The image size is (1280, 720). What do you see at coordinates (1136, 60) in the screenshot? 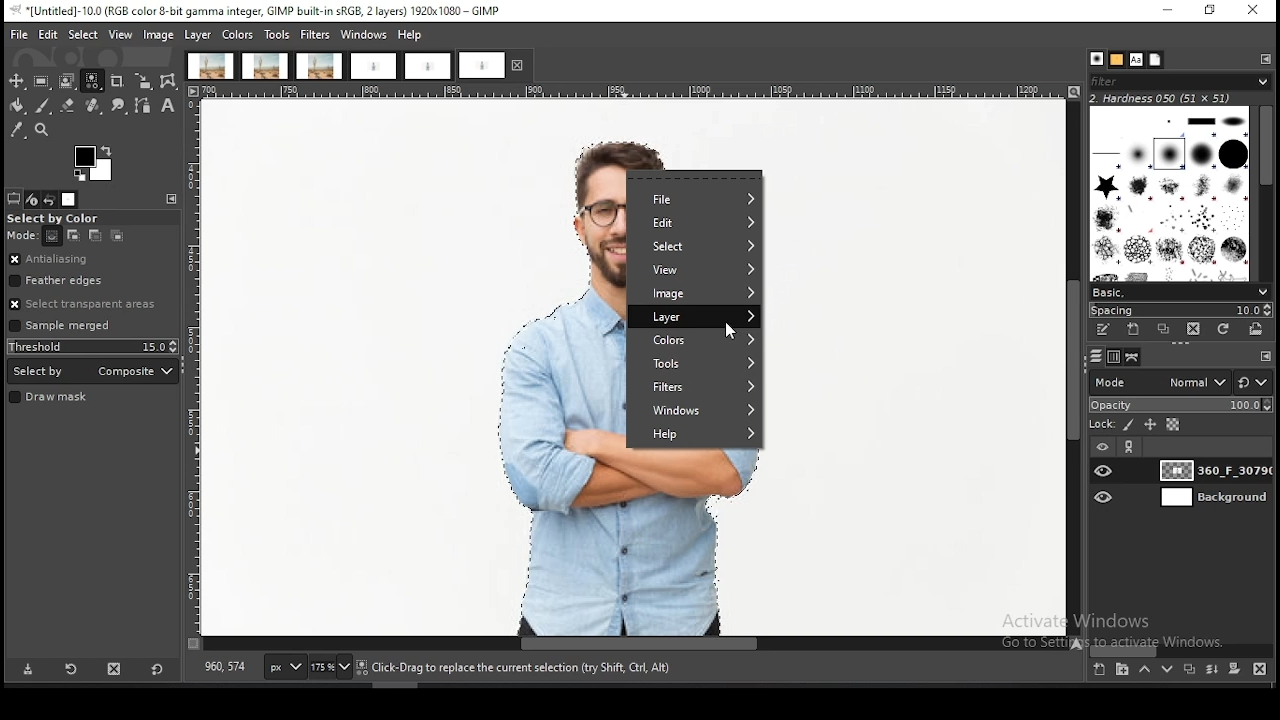
I see `fonts` at bounding box center [1136, 60].